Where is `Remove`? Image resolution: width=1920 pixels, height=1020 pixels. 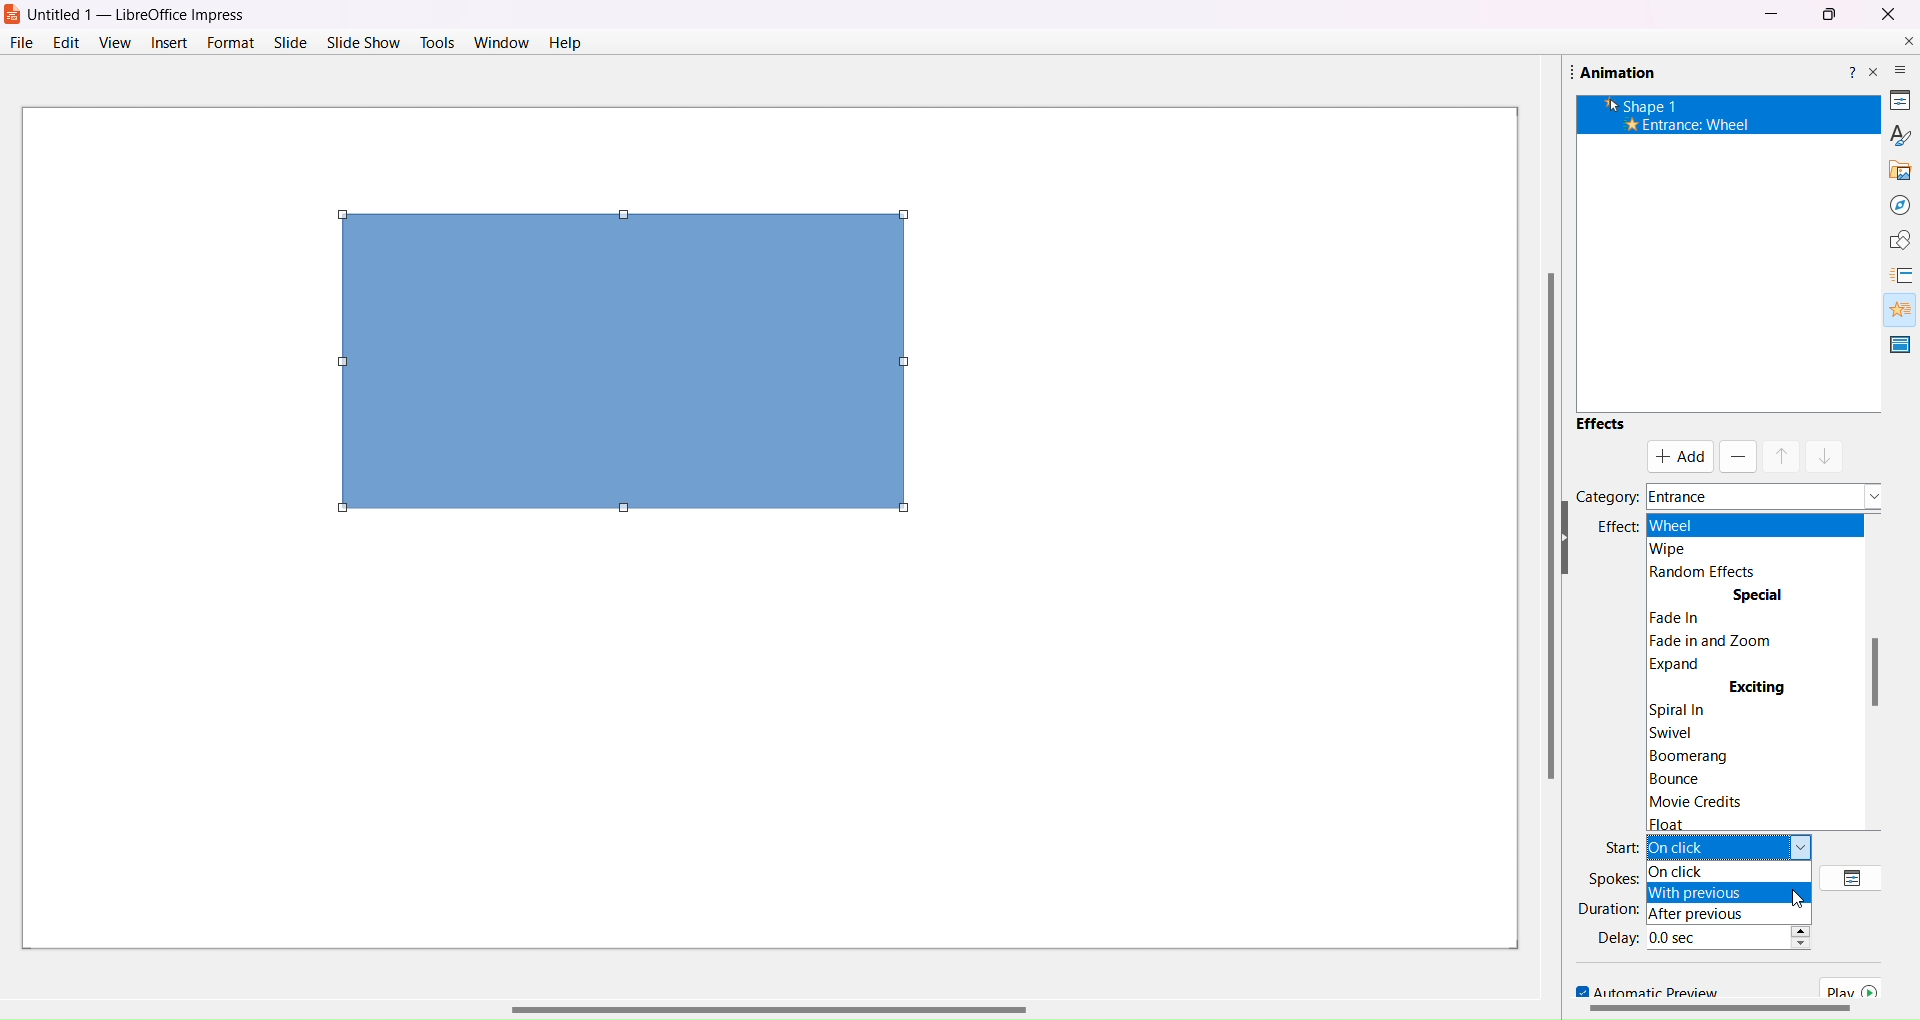
Remove is located at coordinates (1736, 457).